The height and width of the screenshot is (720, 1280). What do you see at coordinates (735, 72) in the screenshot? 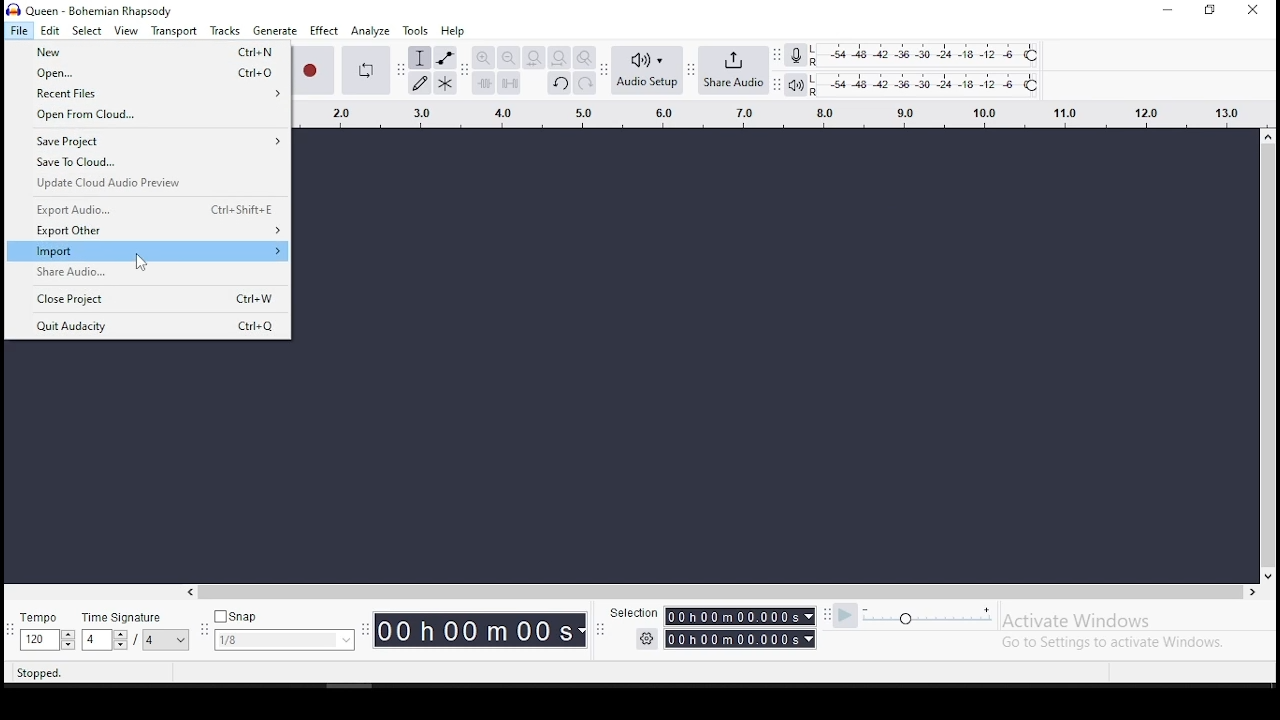
I see `share audio` at bounding box center [735, 72].